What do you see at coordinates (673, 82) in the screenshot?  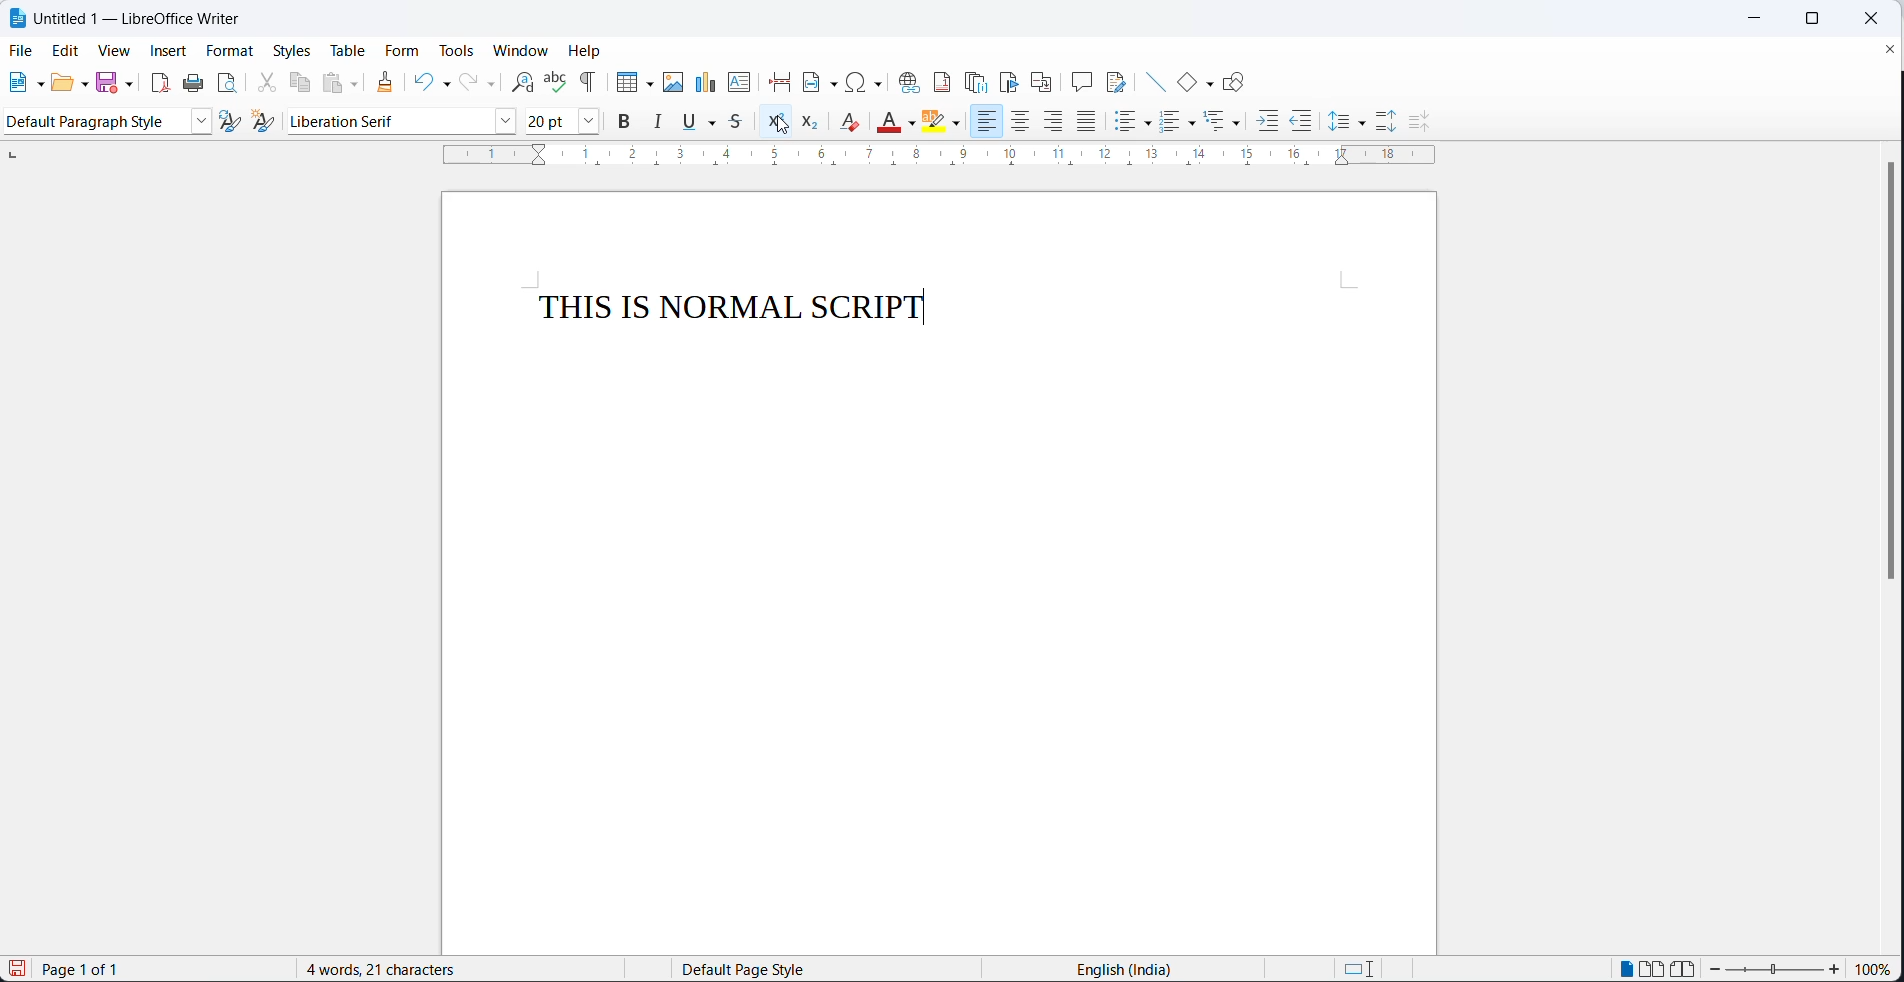 I see `insert images` at bounding box center [673, 82].